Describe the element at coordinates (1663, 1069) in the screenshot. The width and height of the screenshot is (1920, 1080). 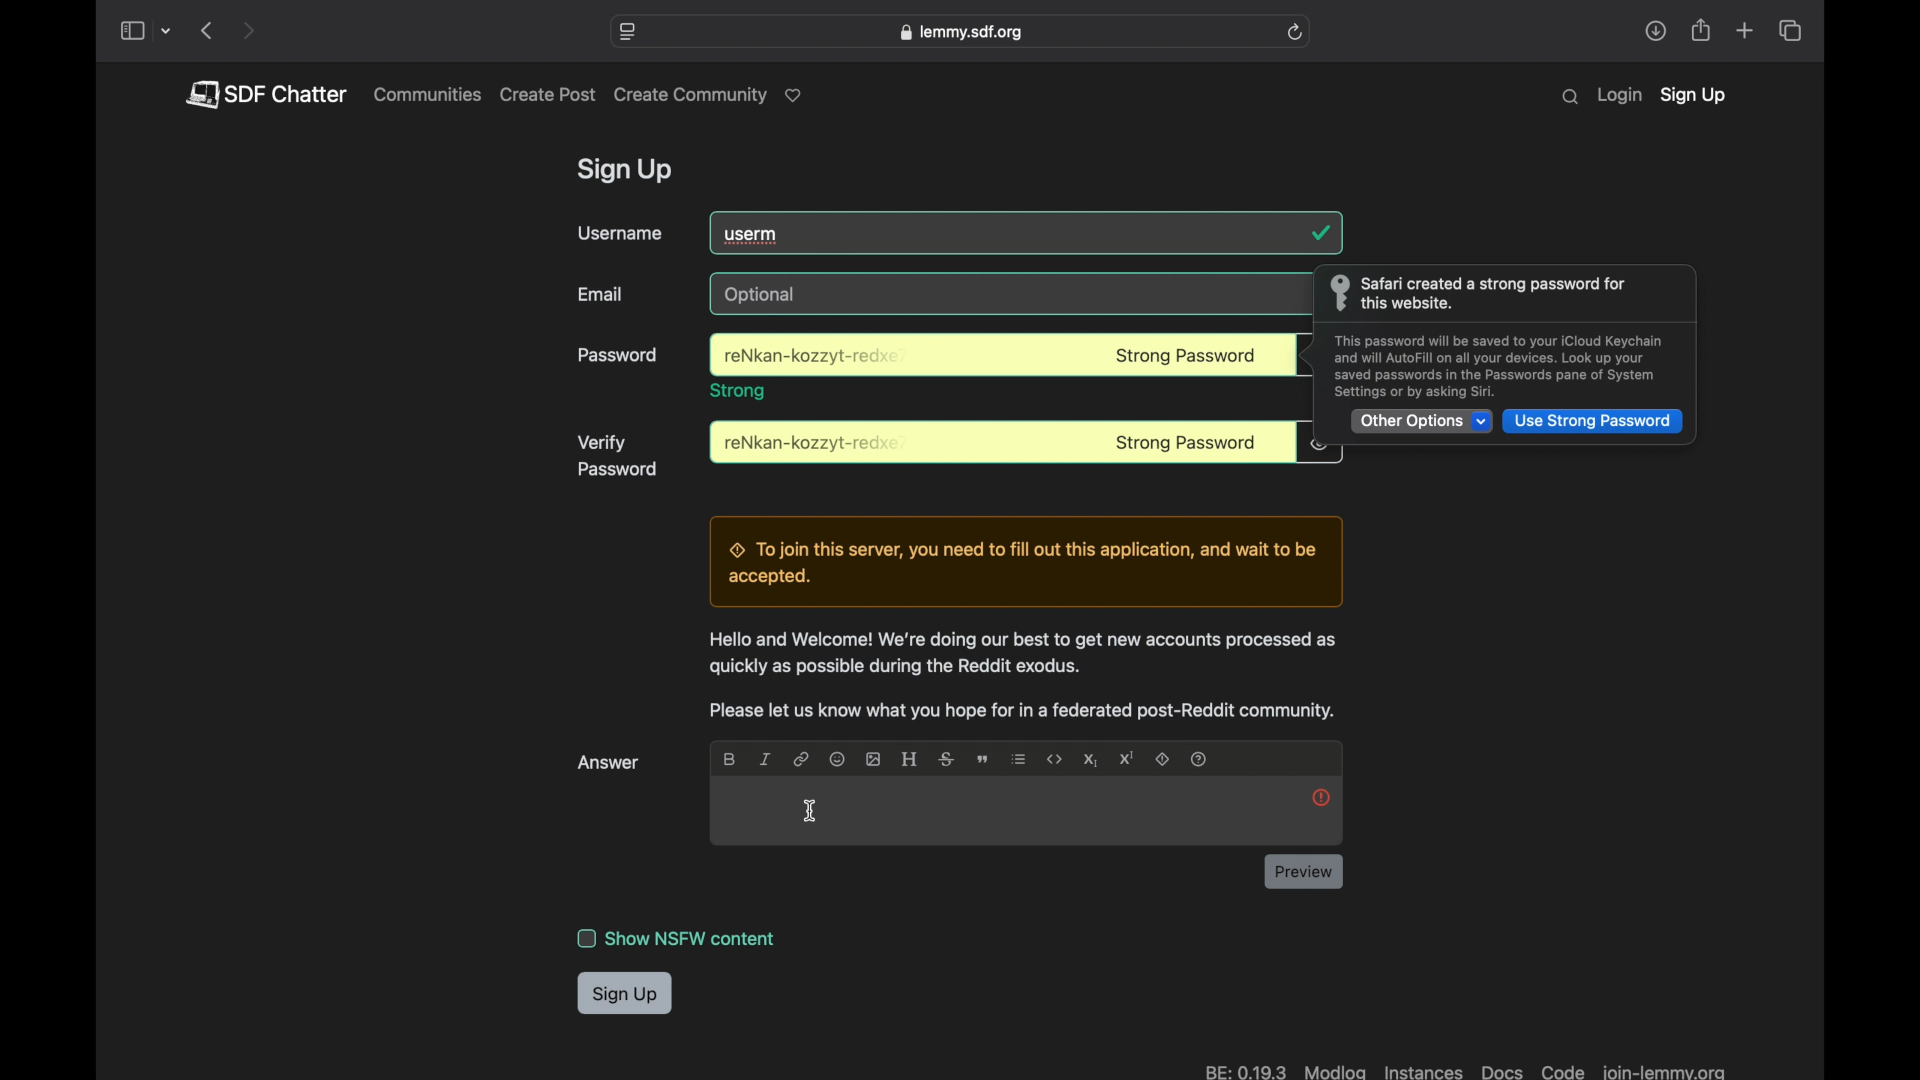
I see `join-lemma.org` at that location.